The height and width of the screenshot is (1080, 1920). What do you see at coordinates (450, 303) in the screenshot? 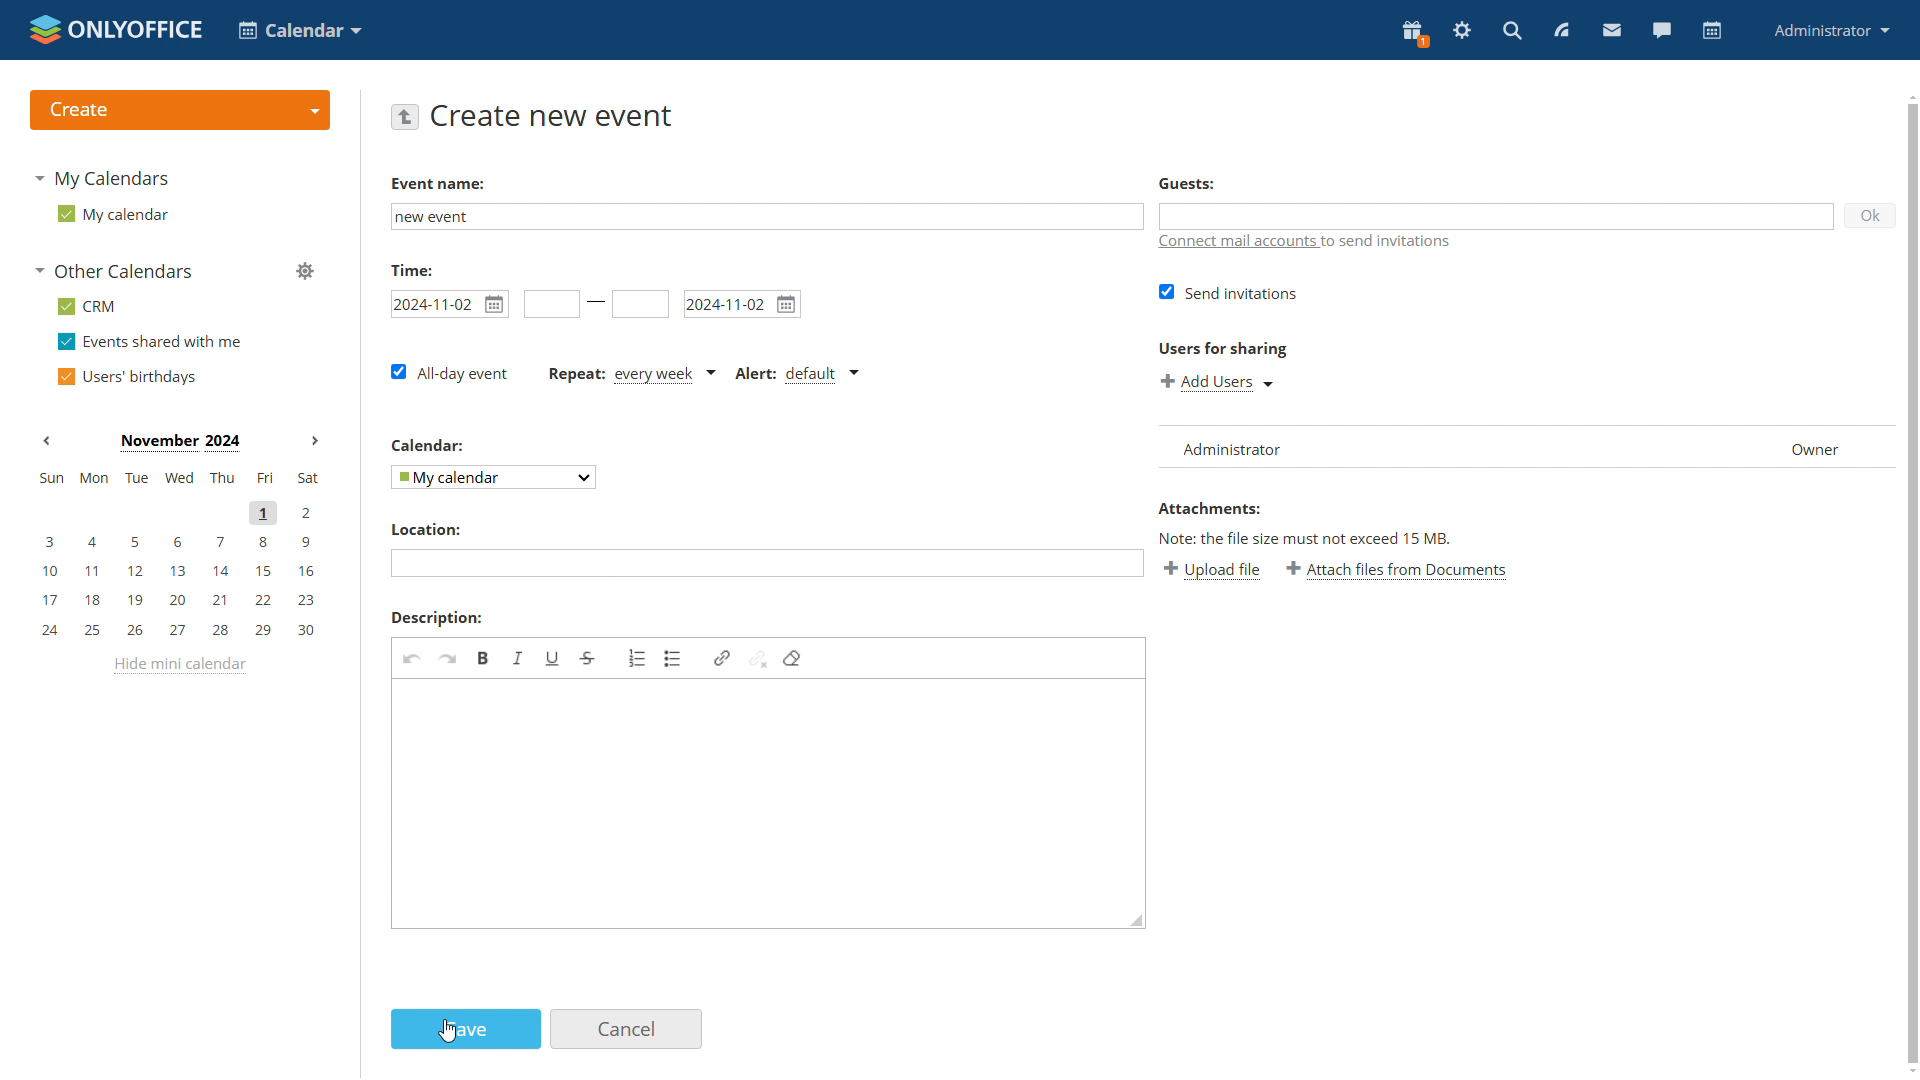
I see `event start date` at bounding box center [450, 303].